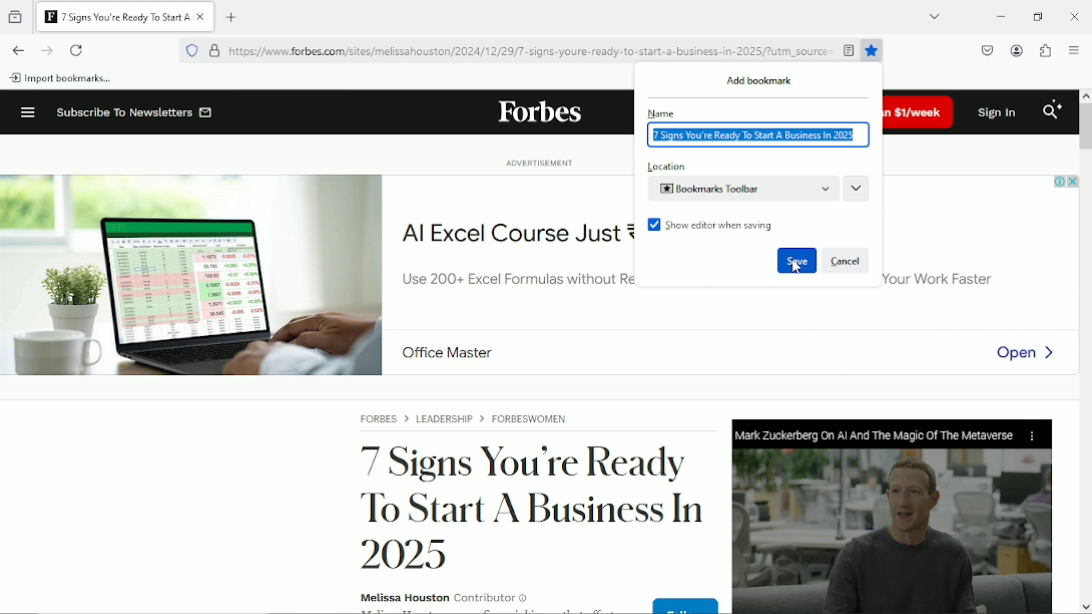 This screenshot has height=614, width=1092. What do you see at coordinates (232, 16) in the screenshot?
I see `new tab` at bounding box center [232, 16].